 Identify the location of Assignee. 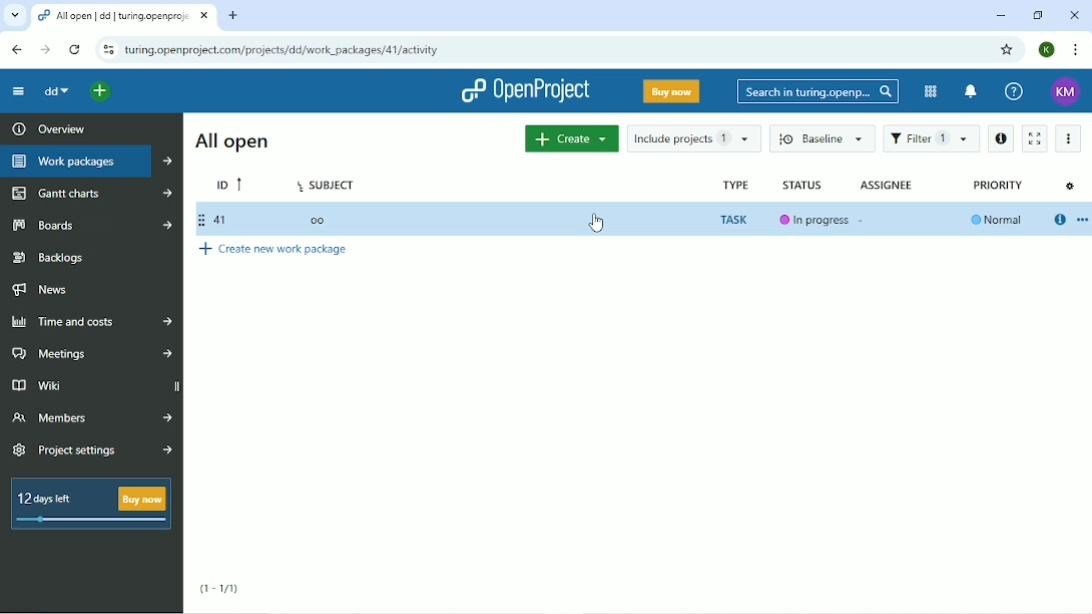
(887, 185).